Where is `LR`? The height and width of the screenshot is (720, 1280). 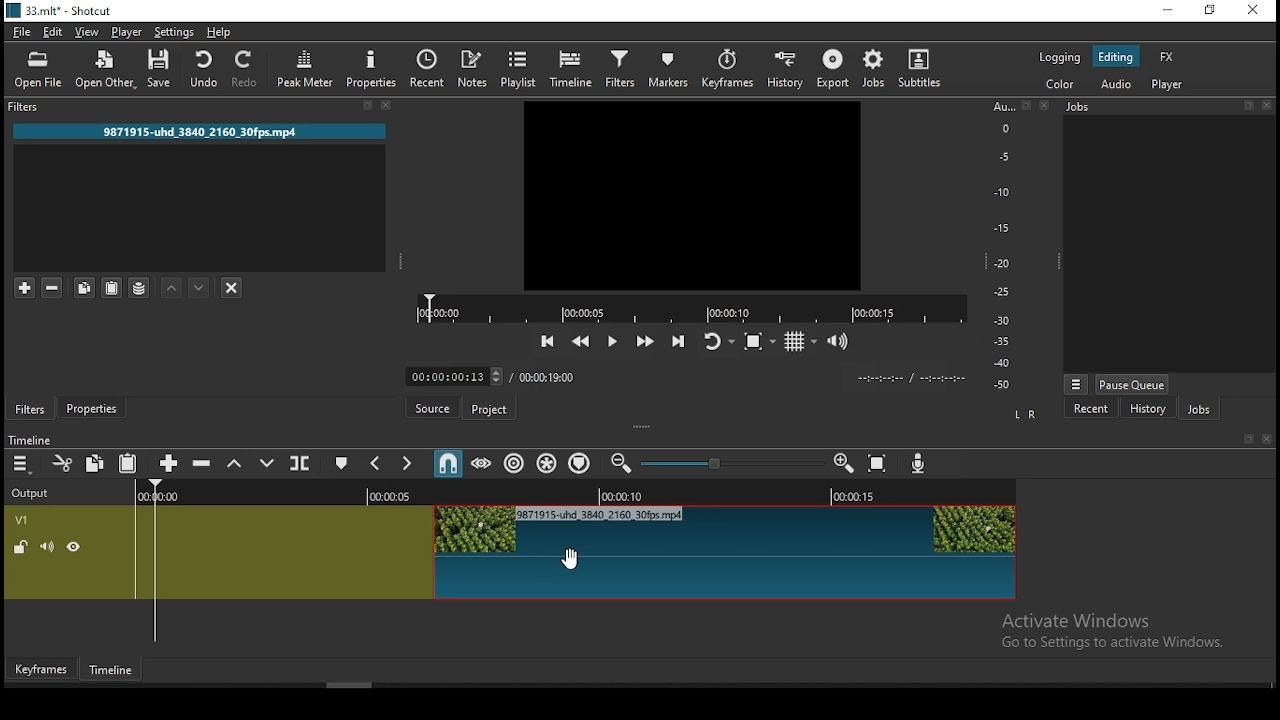 LR is located at coordinates (1027, 417).